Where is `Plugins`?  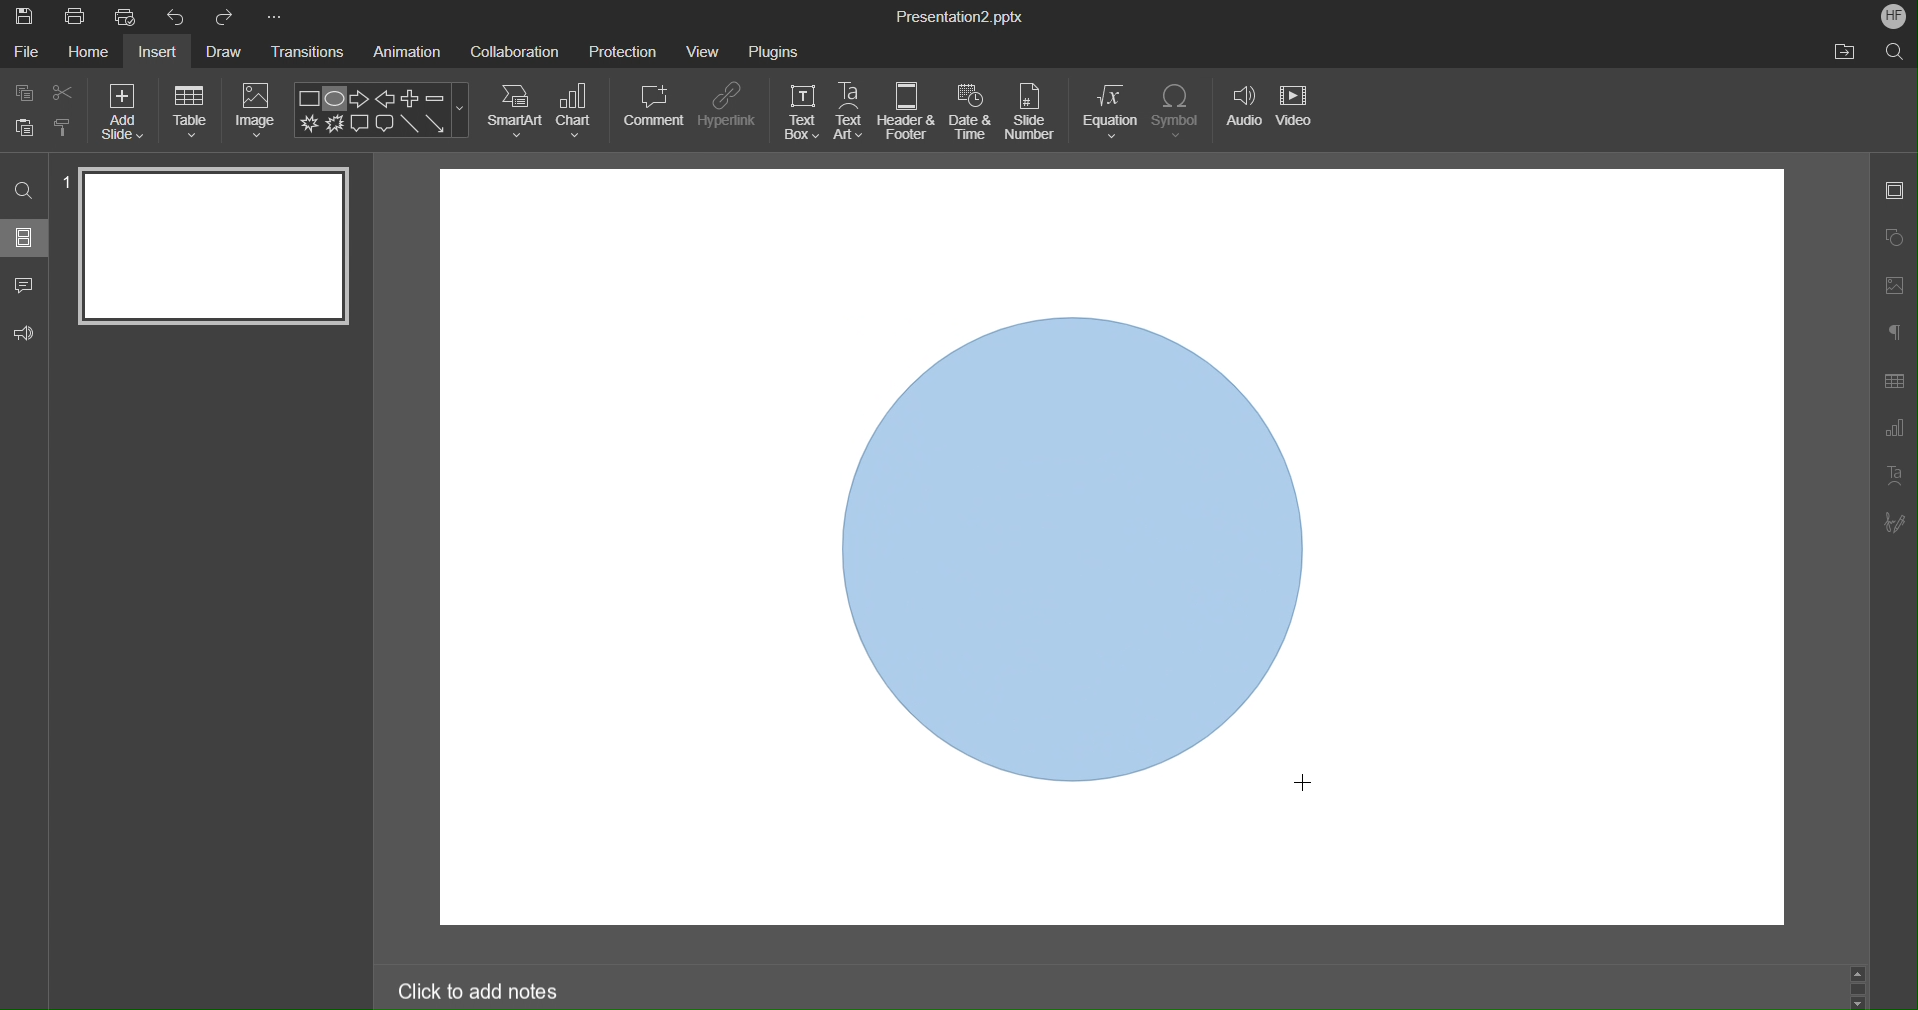
Plugins is located at coordinates (774, 48).